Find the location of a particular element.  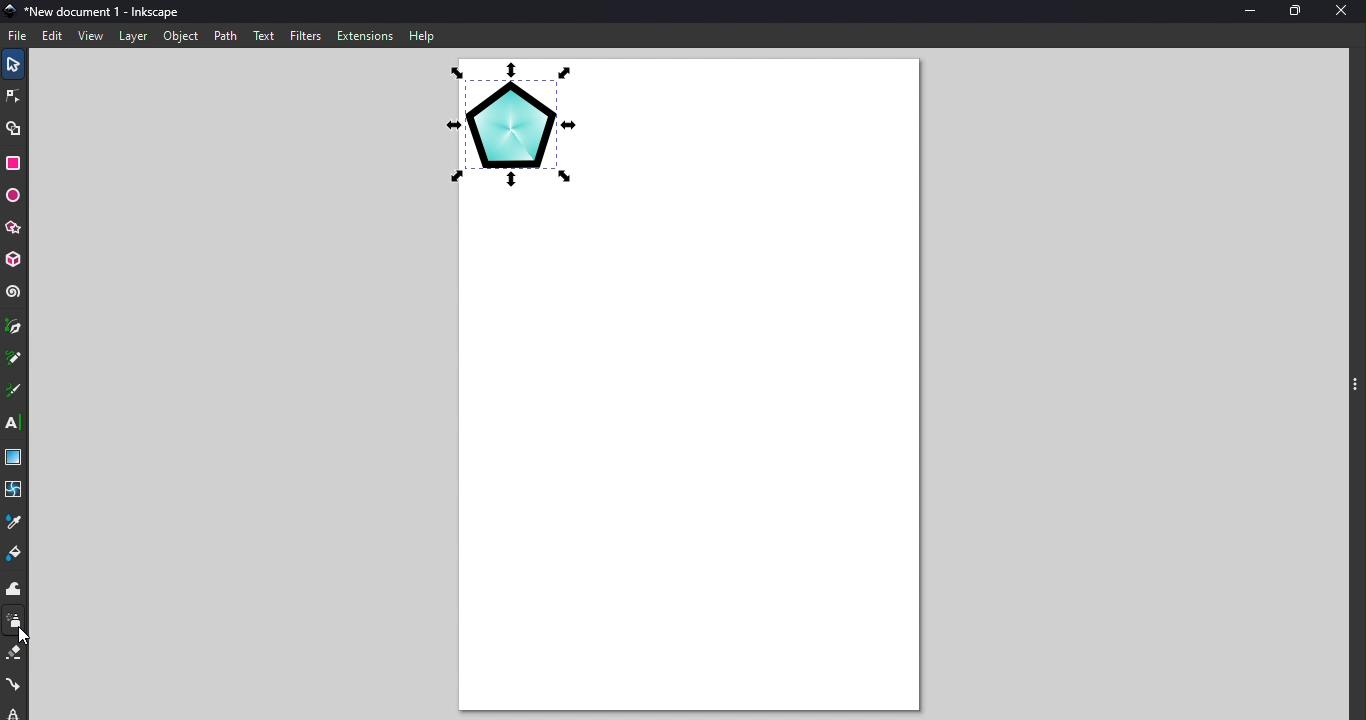

File is located at coordinates (19, 33).